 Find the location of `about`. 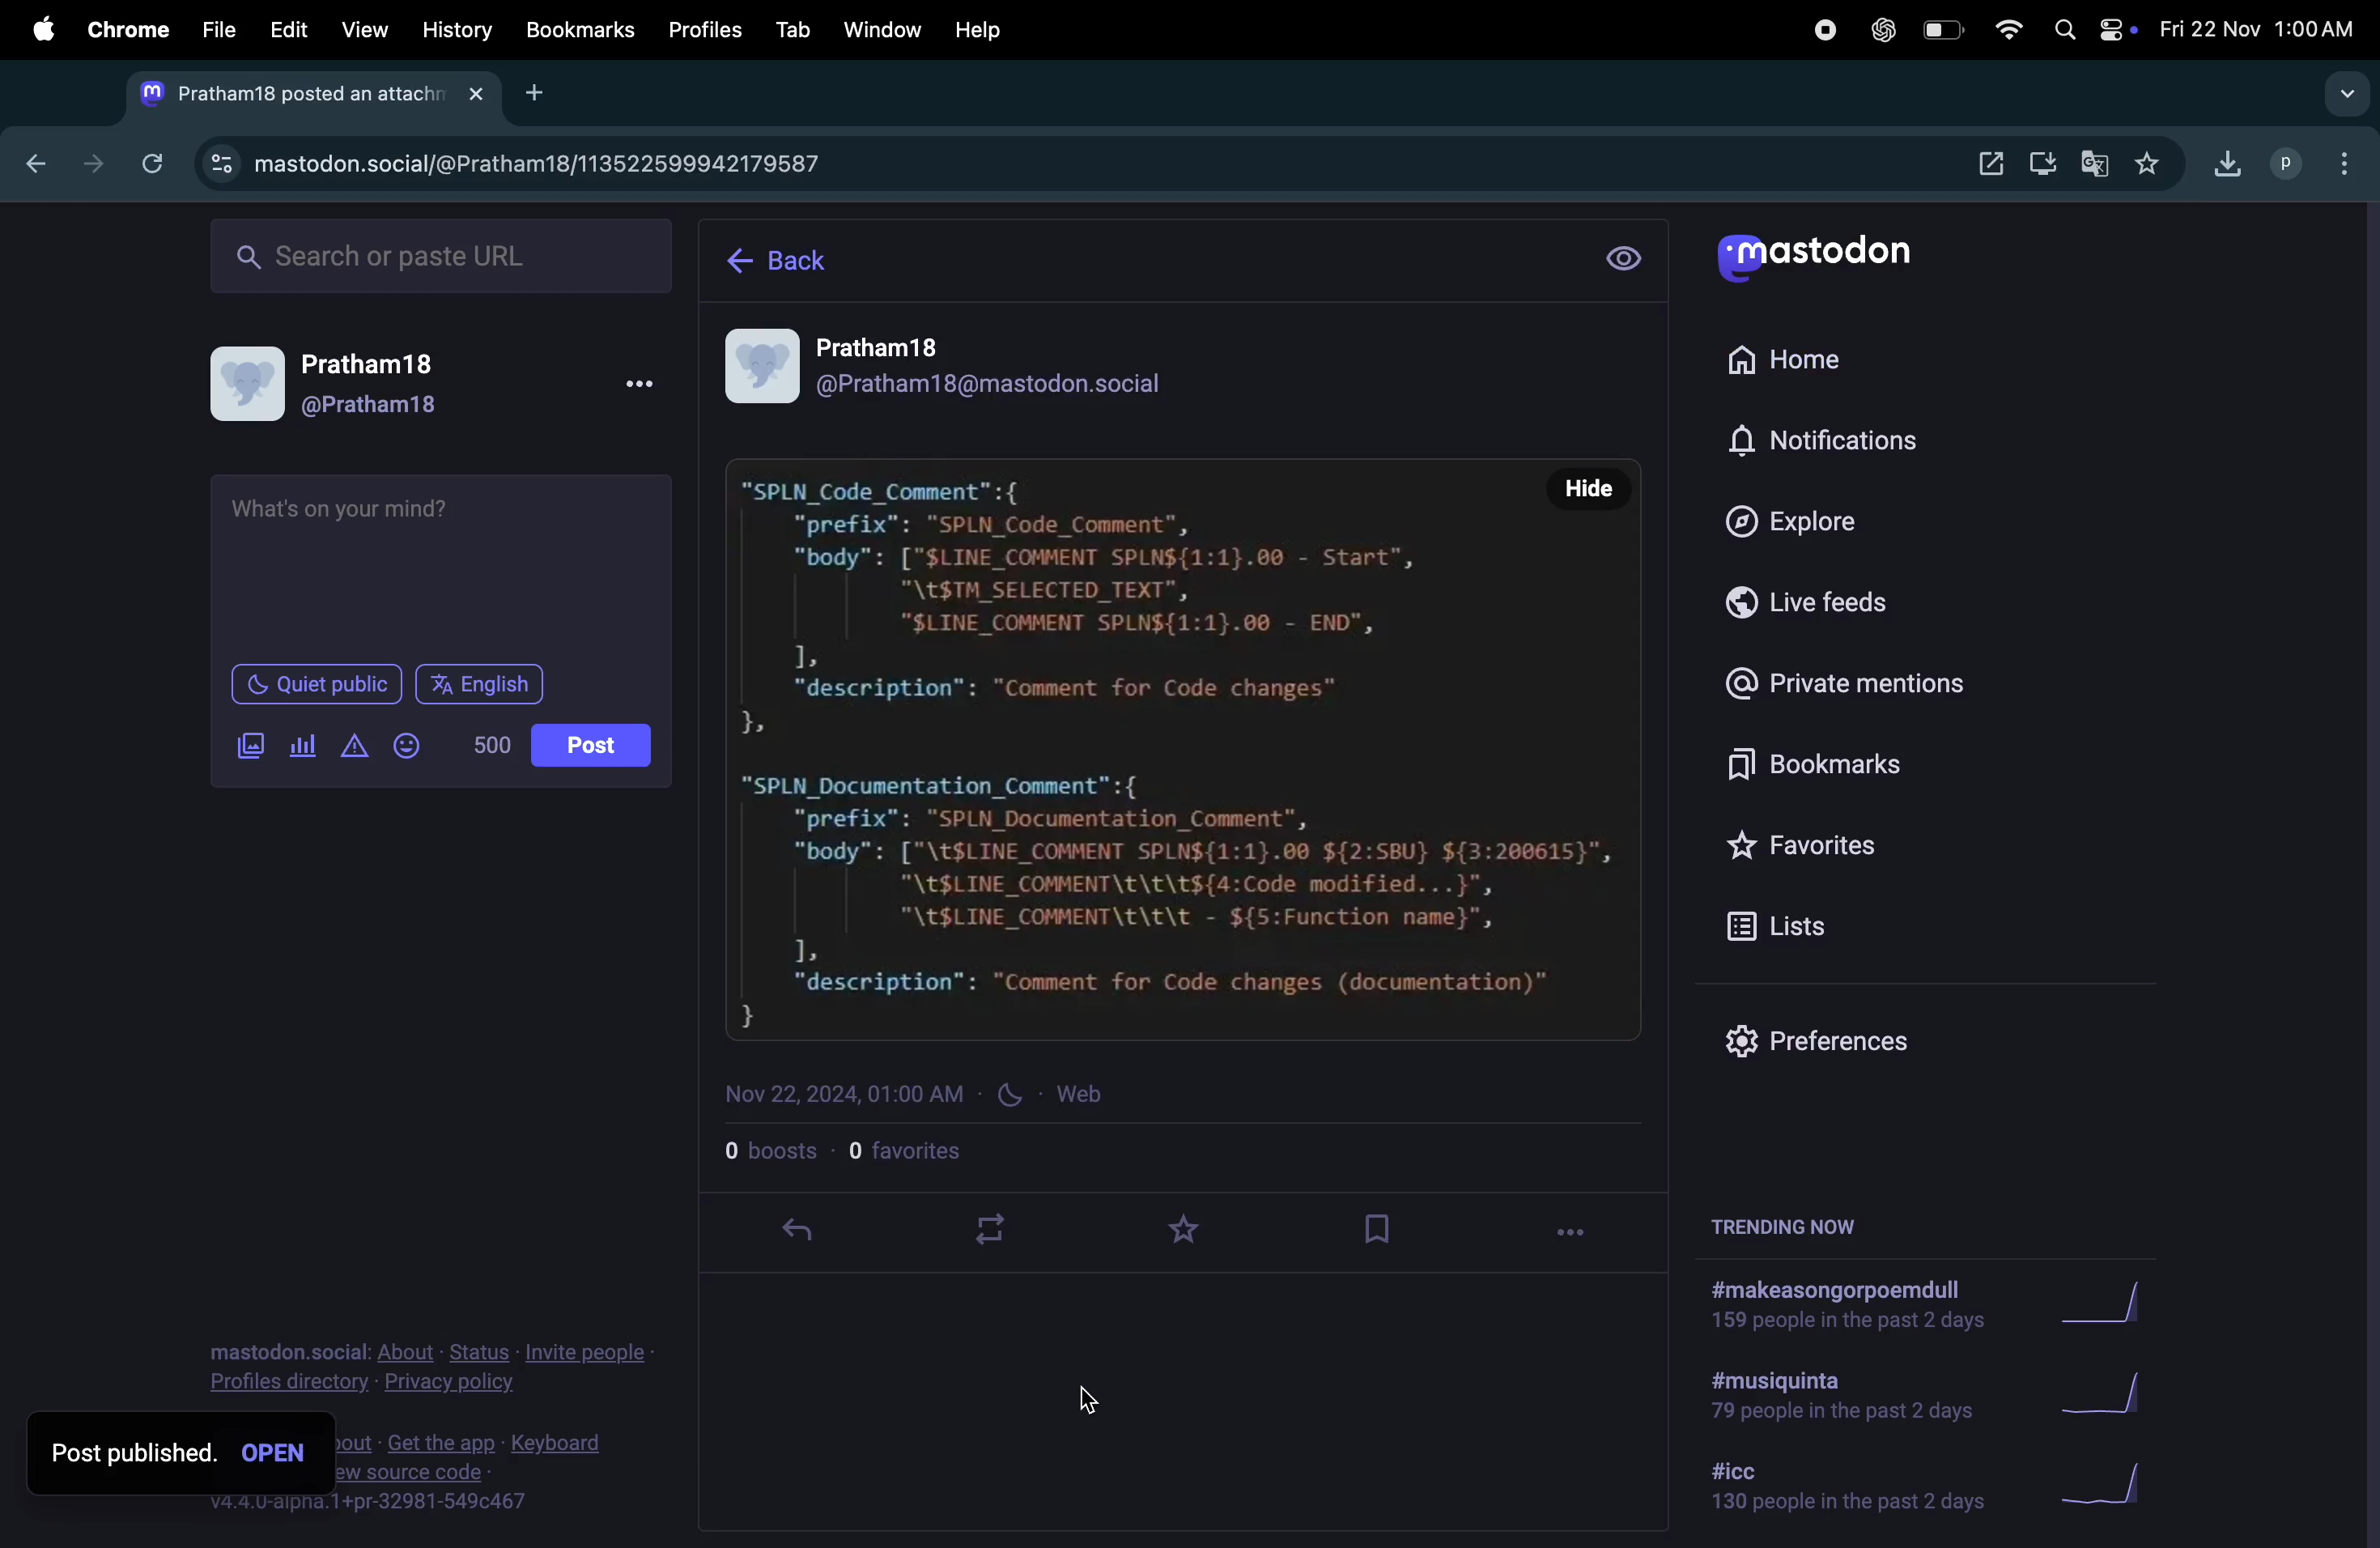

about is located at coordinates (352, 1442).